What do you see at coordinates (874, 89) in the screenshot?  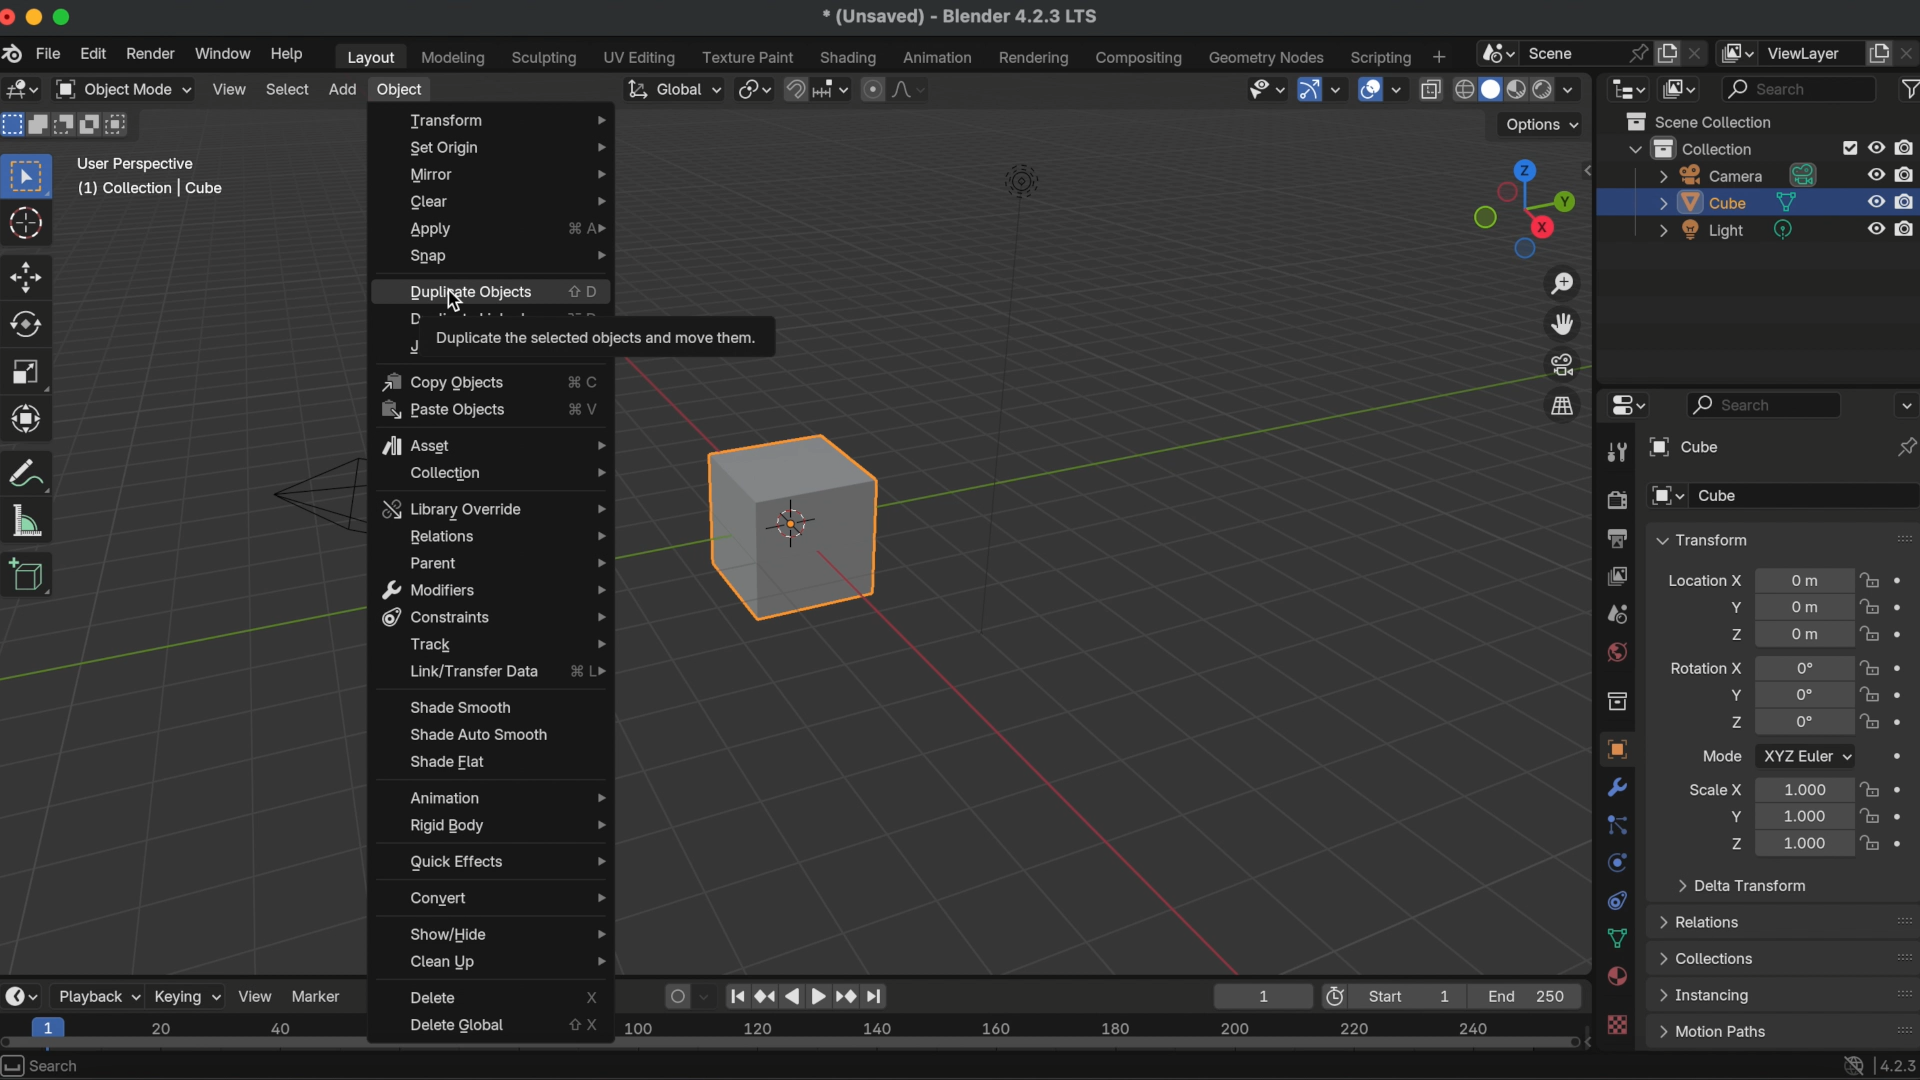 I see `proportional editing objects` at bounding box center [874, 89].